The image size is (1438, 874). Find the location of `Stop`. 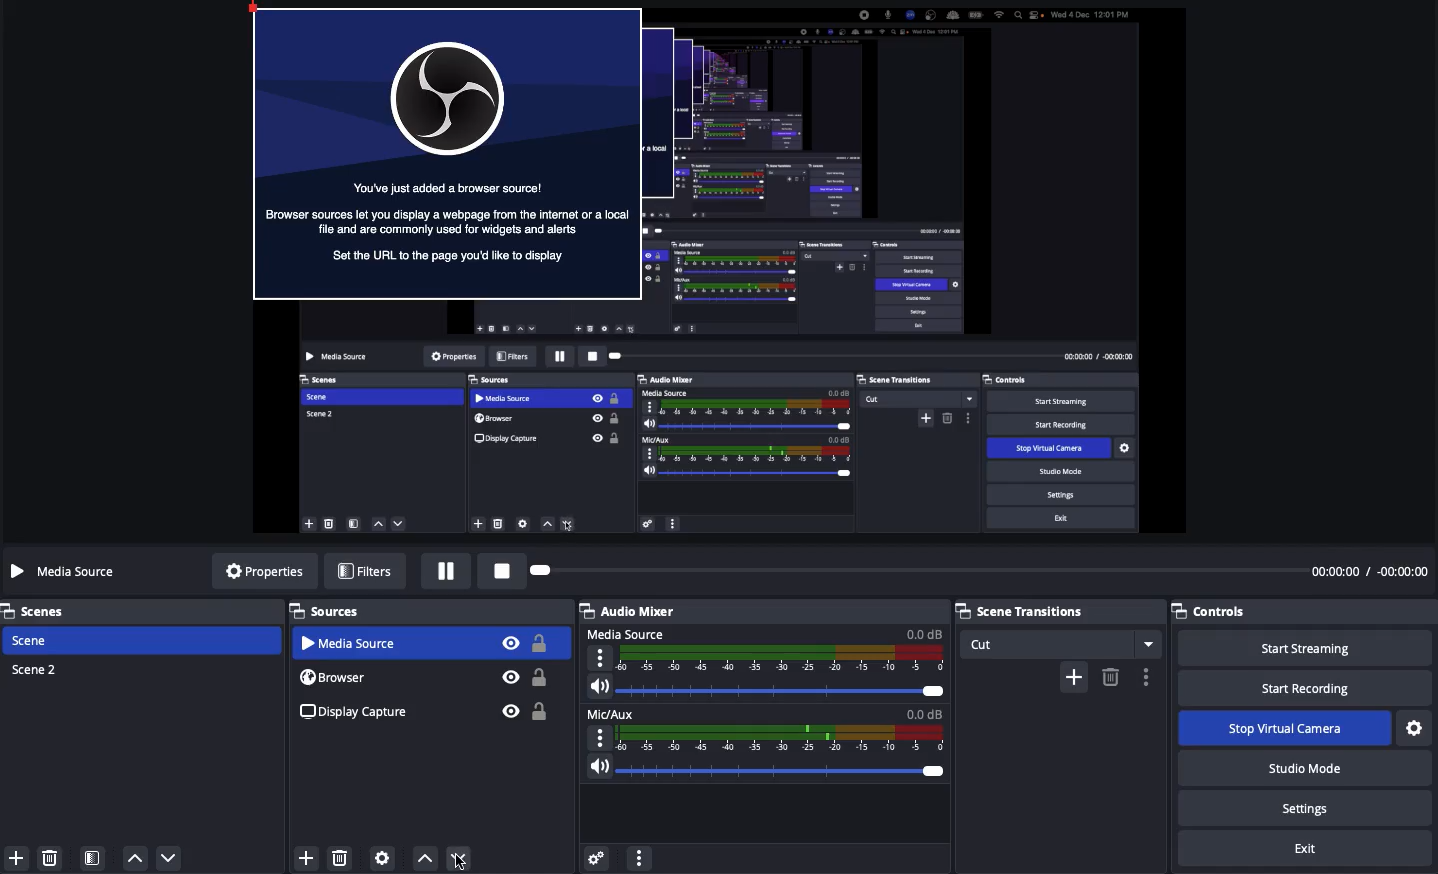

Stop is located at coordinates (498, 569).